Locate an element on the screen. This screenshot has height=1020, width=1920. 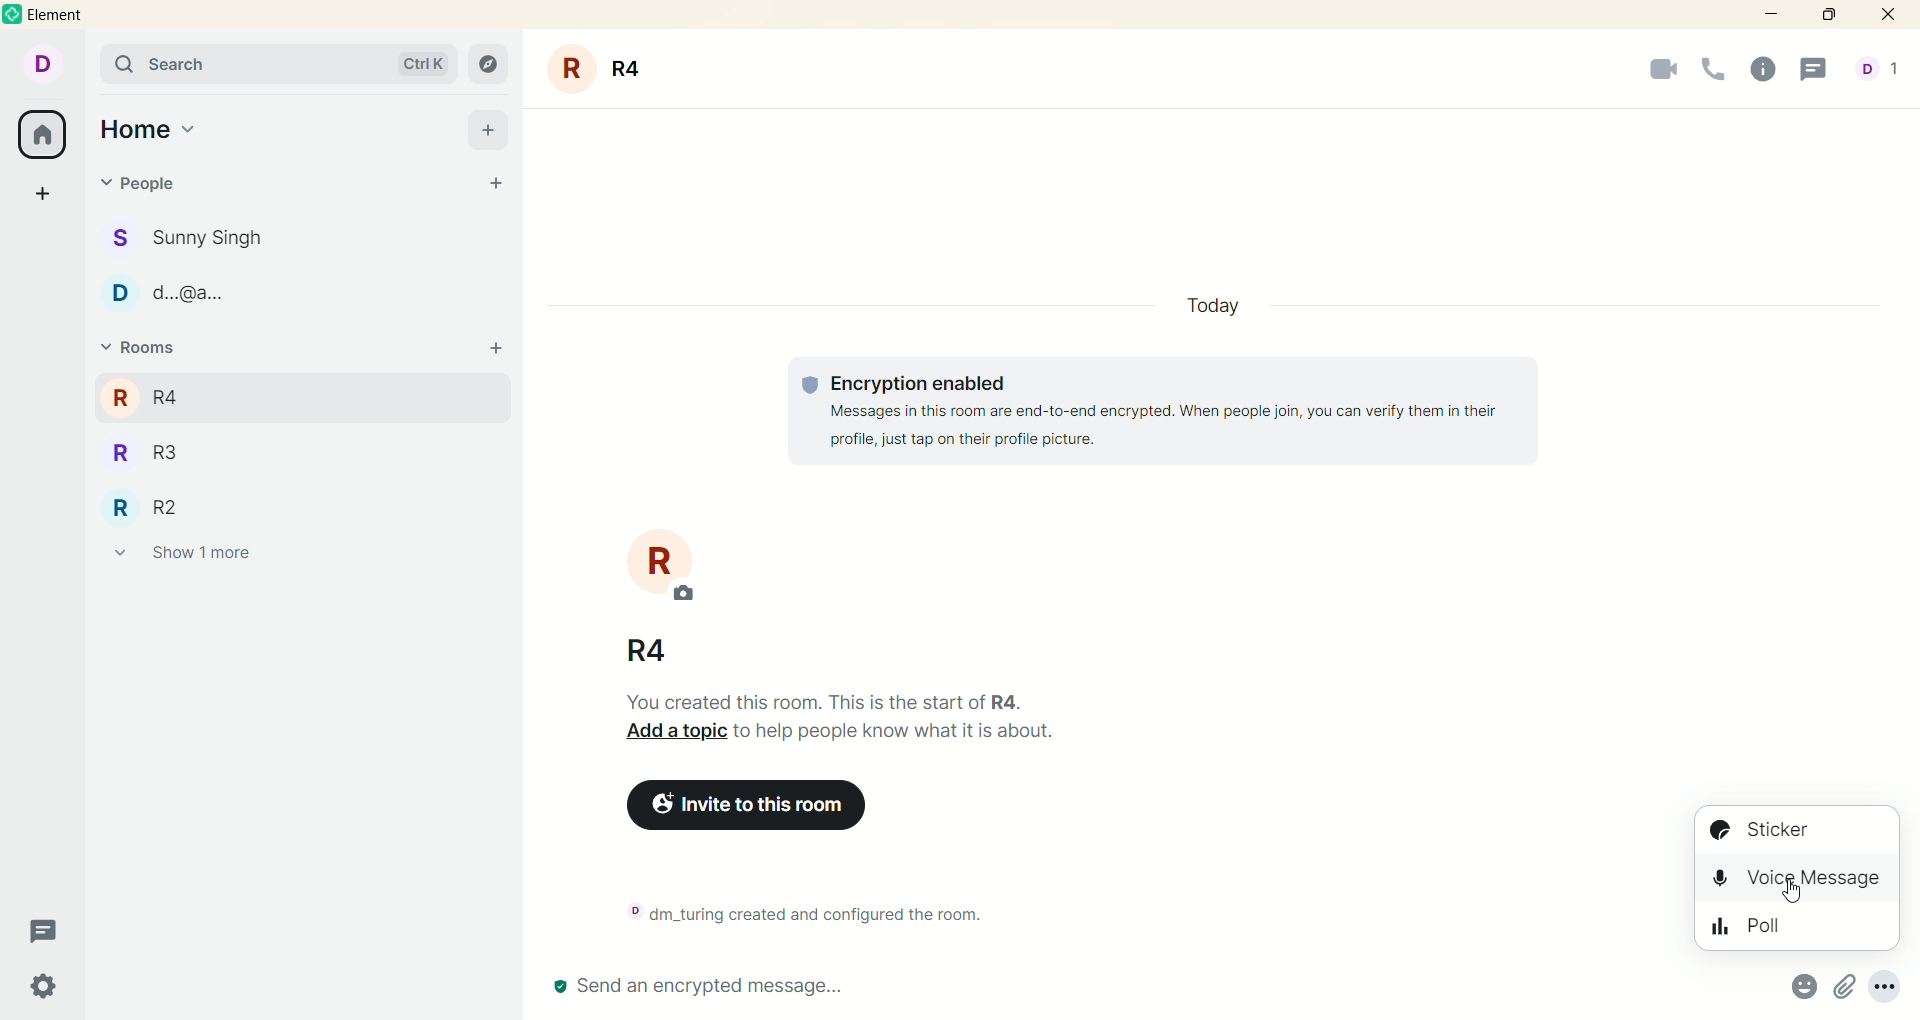
home is located at coordinates (148, 131).